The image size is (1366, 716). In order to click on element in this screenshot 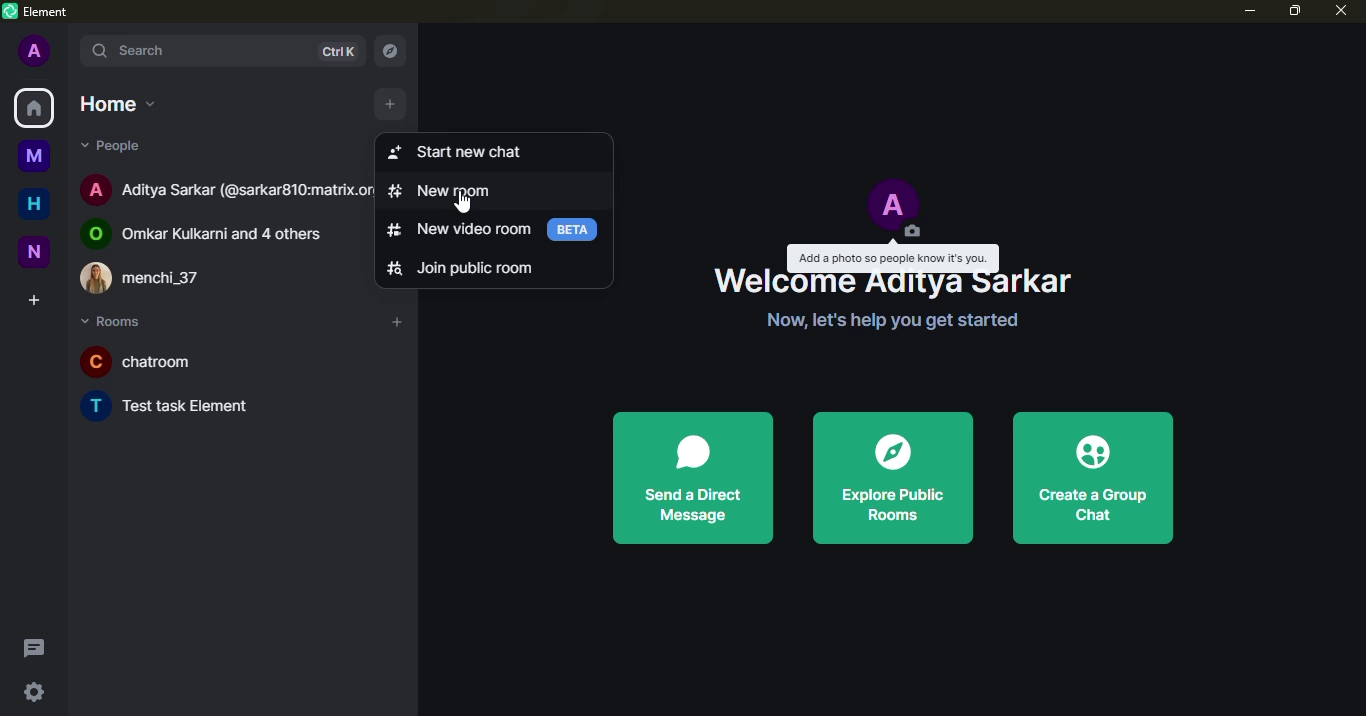, I will do `click(38, 12)`.